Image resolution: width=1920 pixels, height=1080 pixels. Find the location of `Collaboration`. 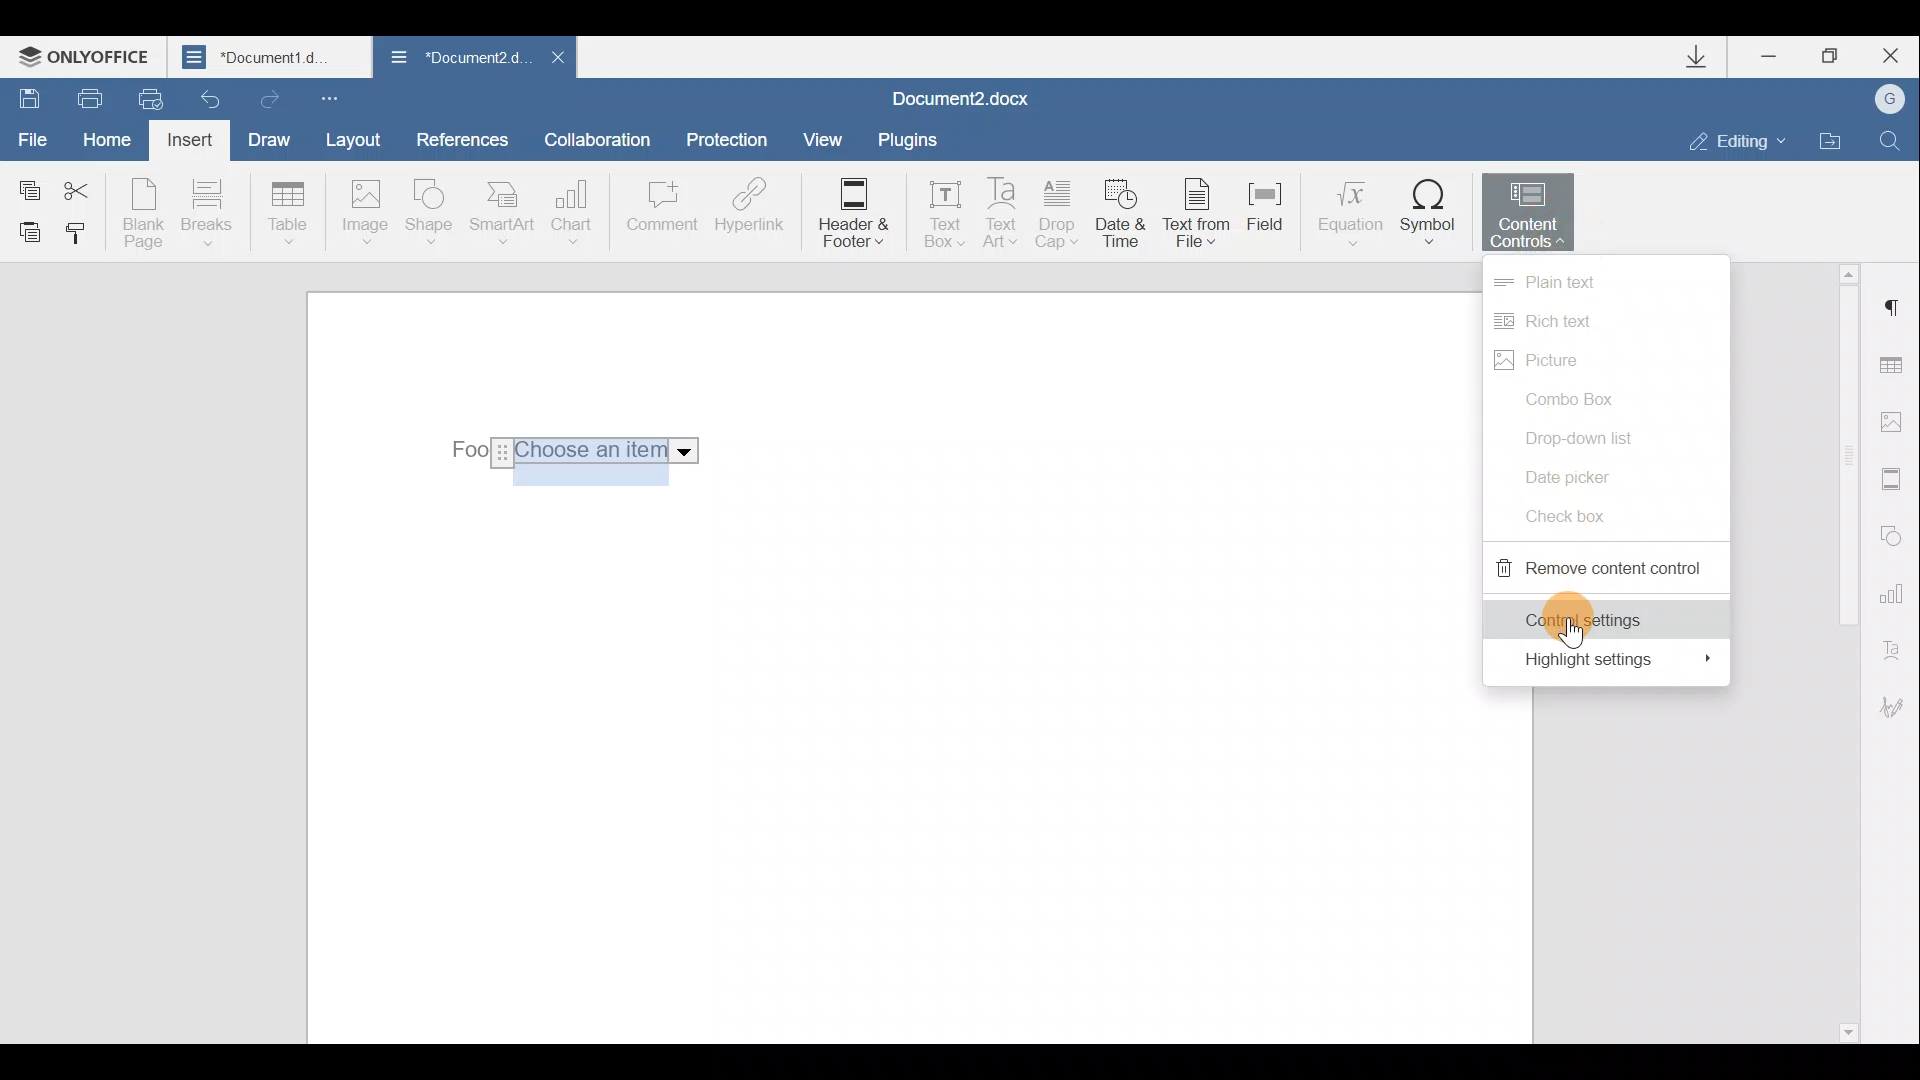

Collaboration is located at coordinates (605, 139).